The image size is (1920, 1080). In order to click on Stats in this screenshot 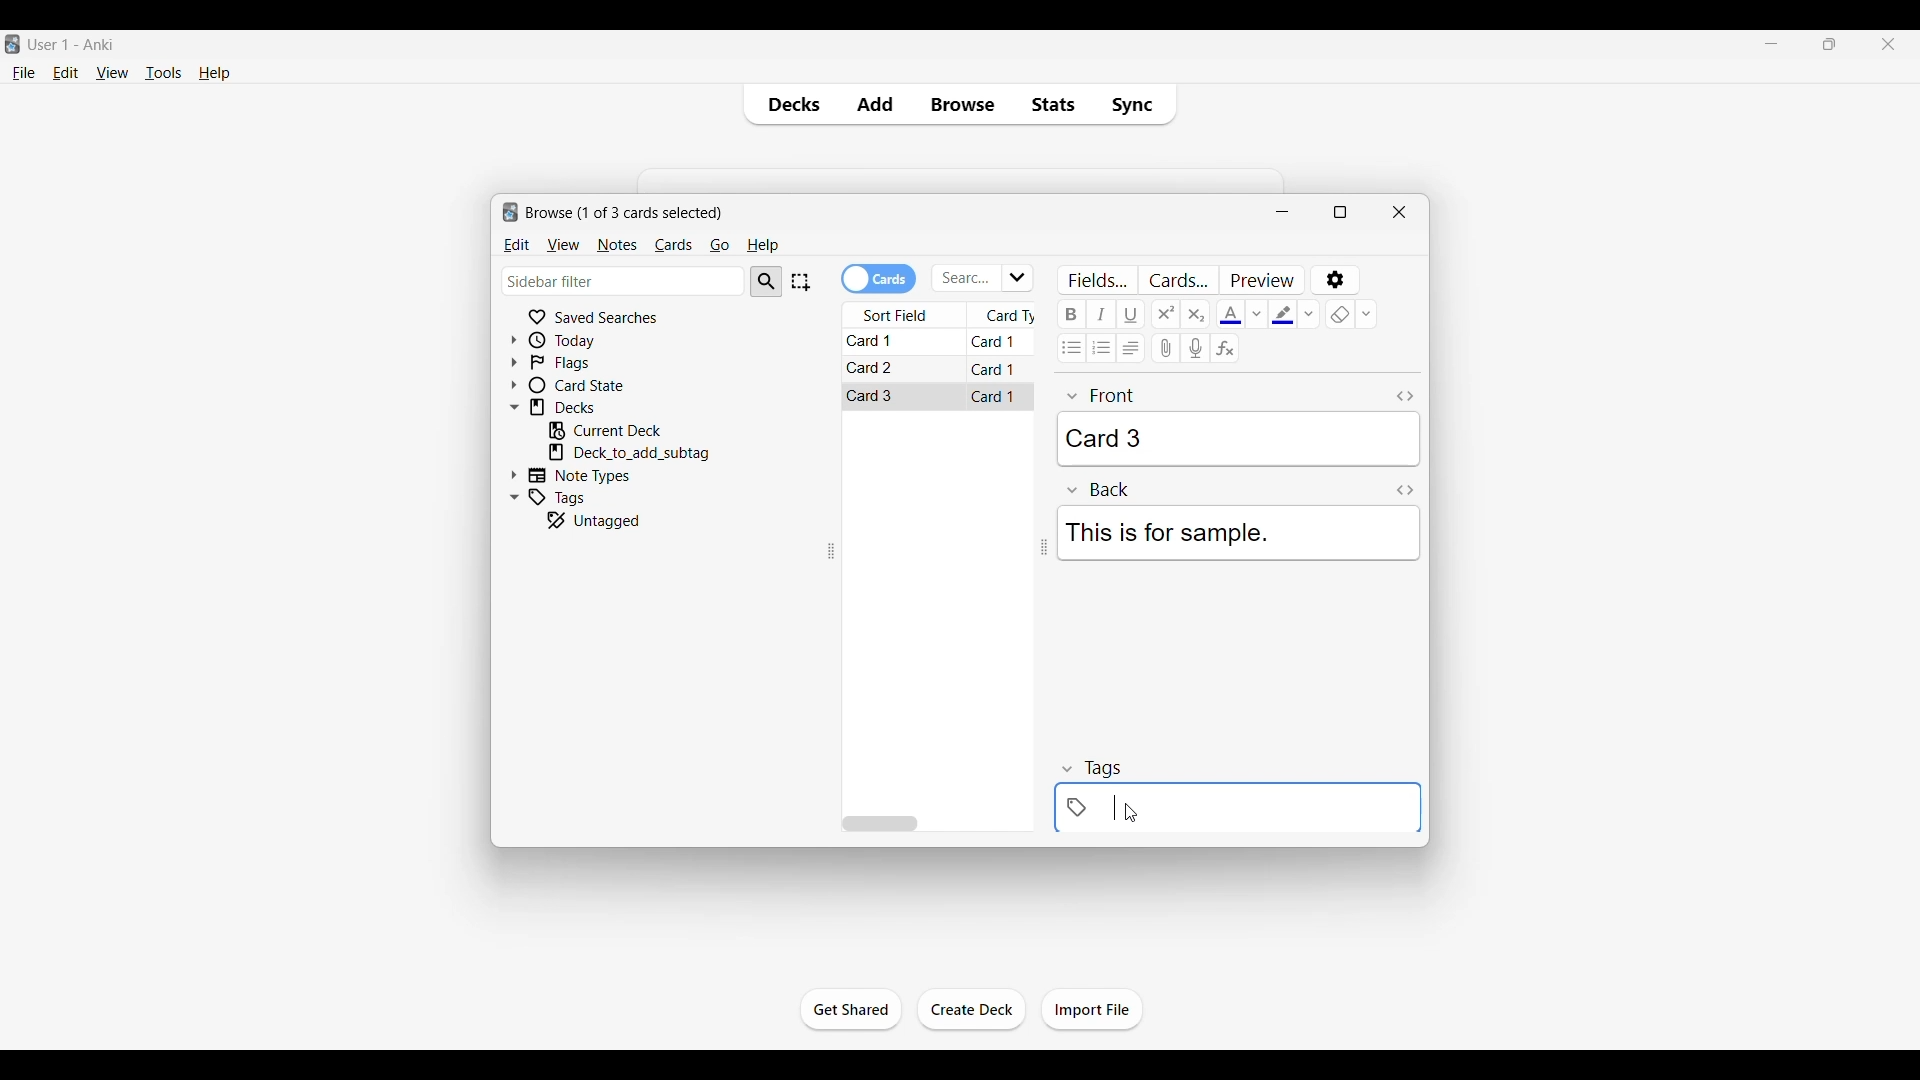, I will do `click(1051, 104)`.